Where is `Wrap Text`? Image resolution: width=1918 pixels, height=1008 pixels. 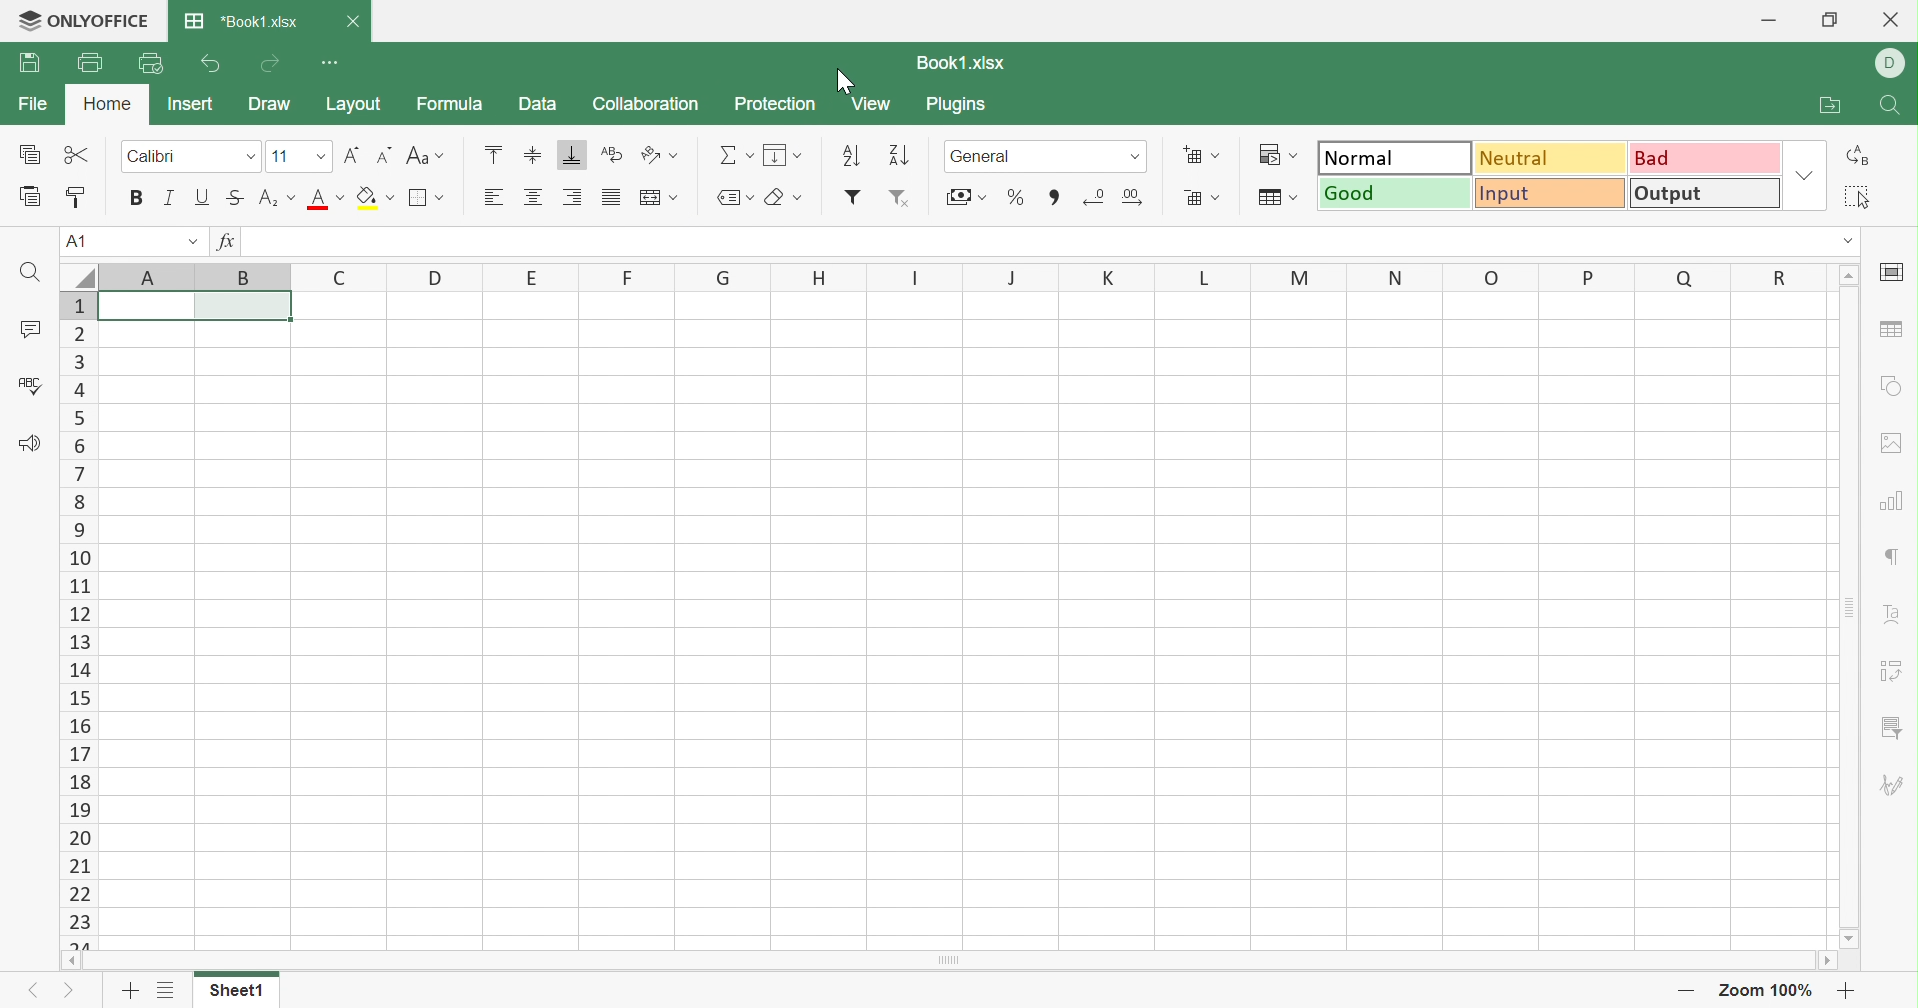
Wrap Text is located at coordinates (613, 155).